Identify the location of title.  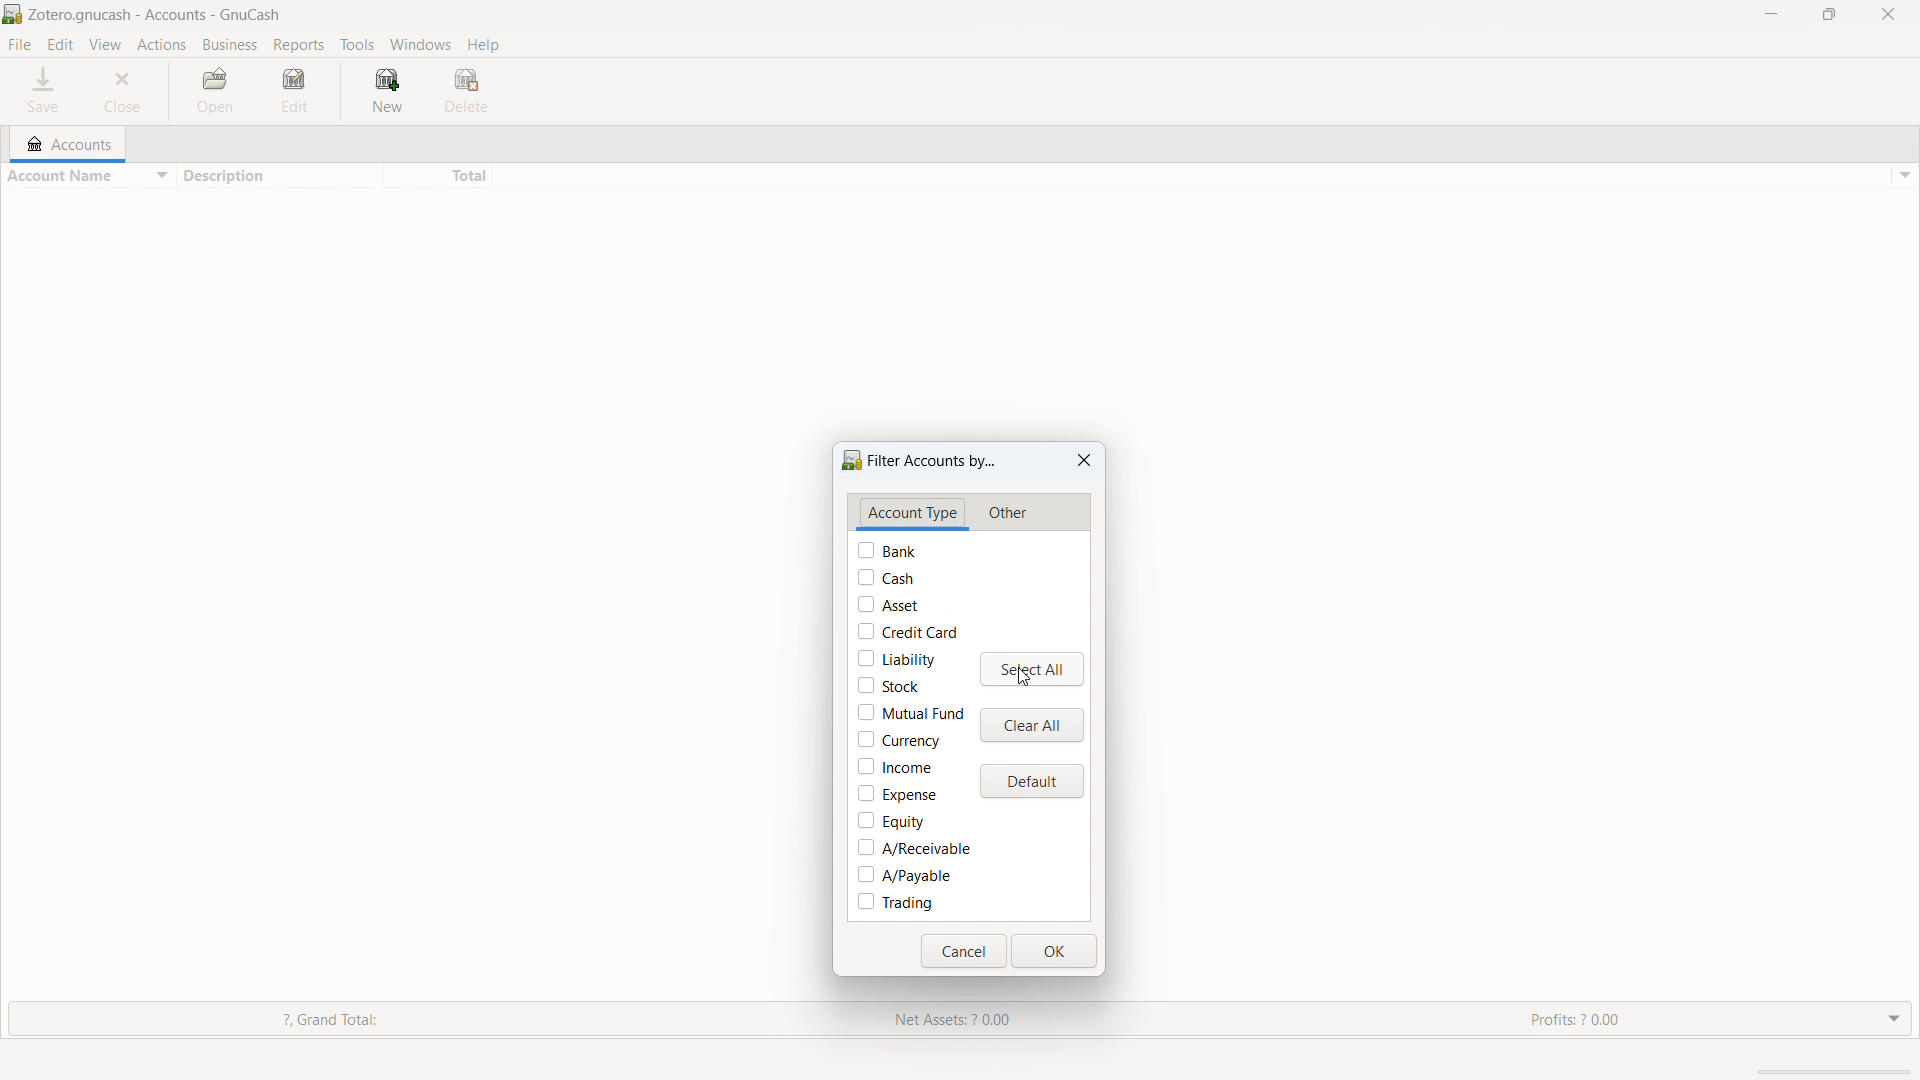
(156, 15).